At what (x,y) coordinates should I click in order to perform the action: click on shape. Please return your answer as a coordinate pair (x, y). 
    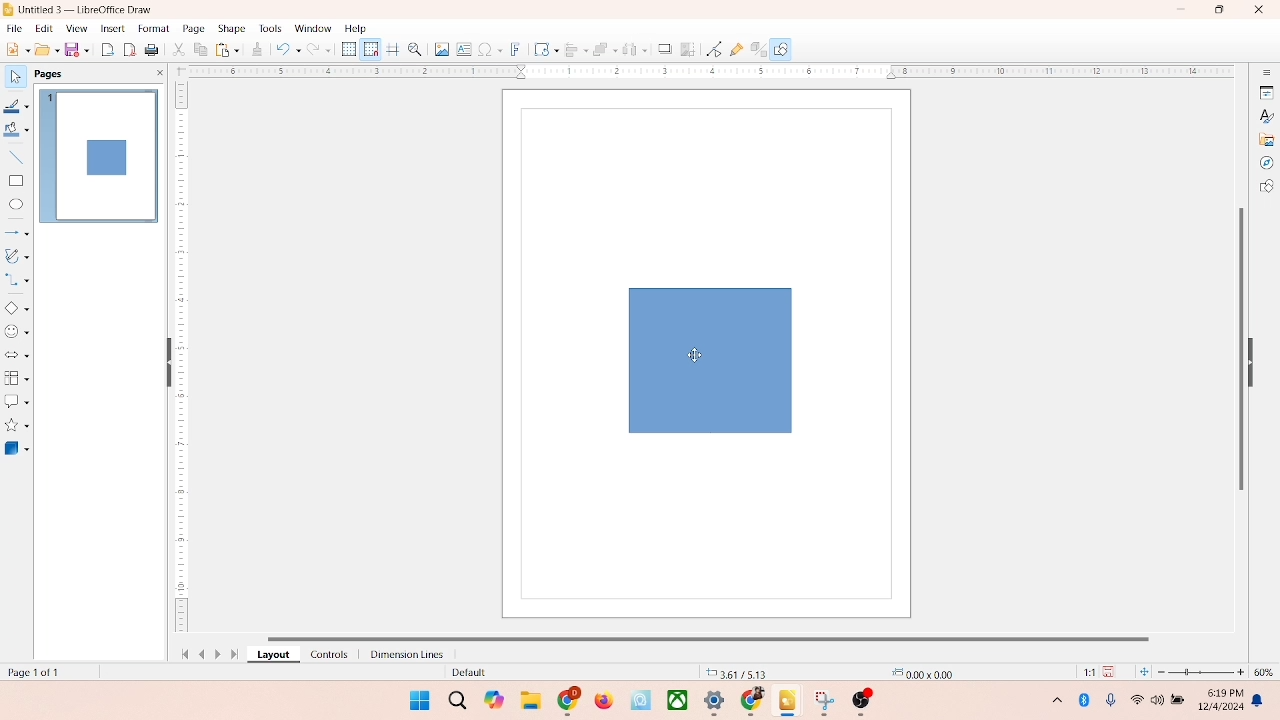
    Looking at the image, I should click on (231, 28).